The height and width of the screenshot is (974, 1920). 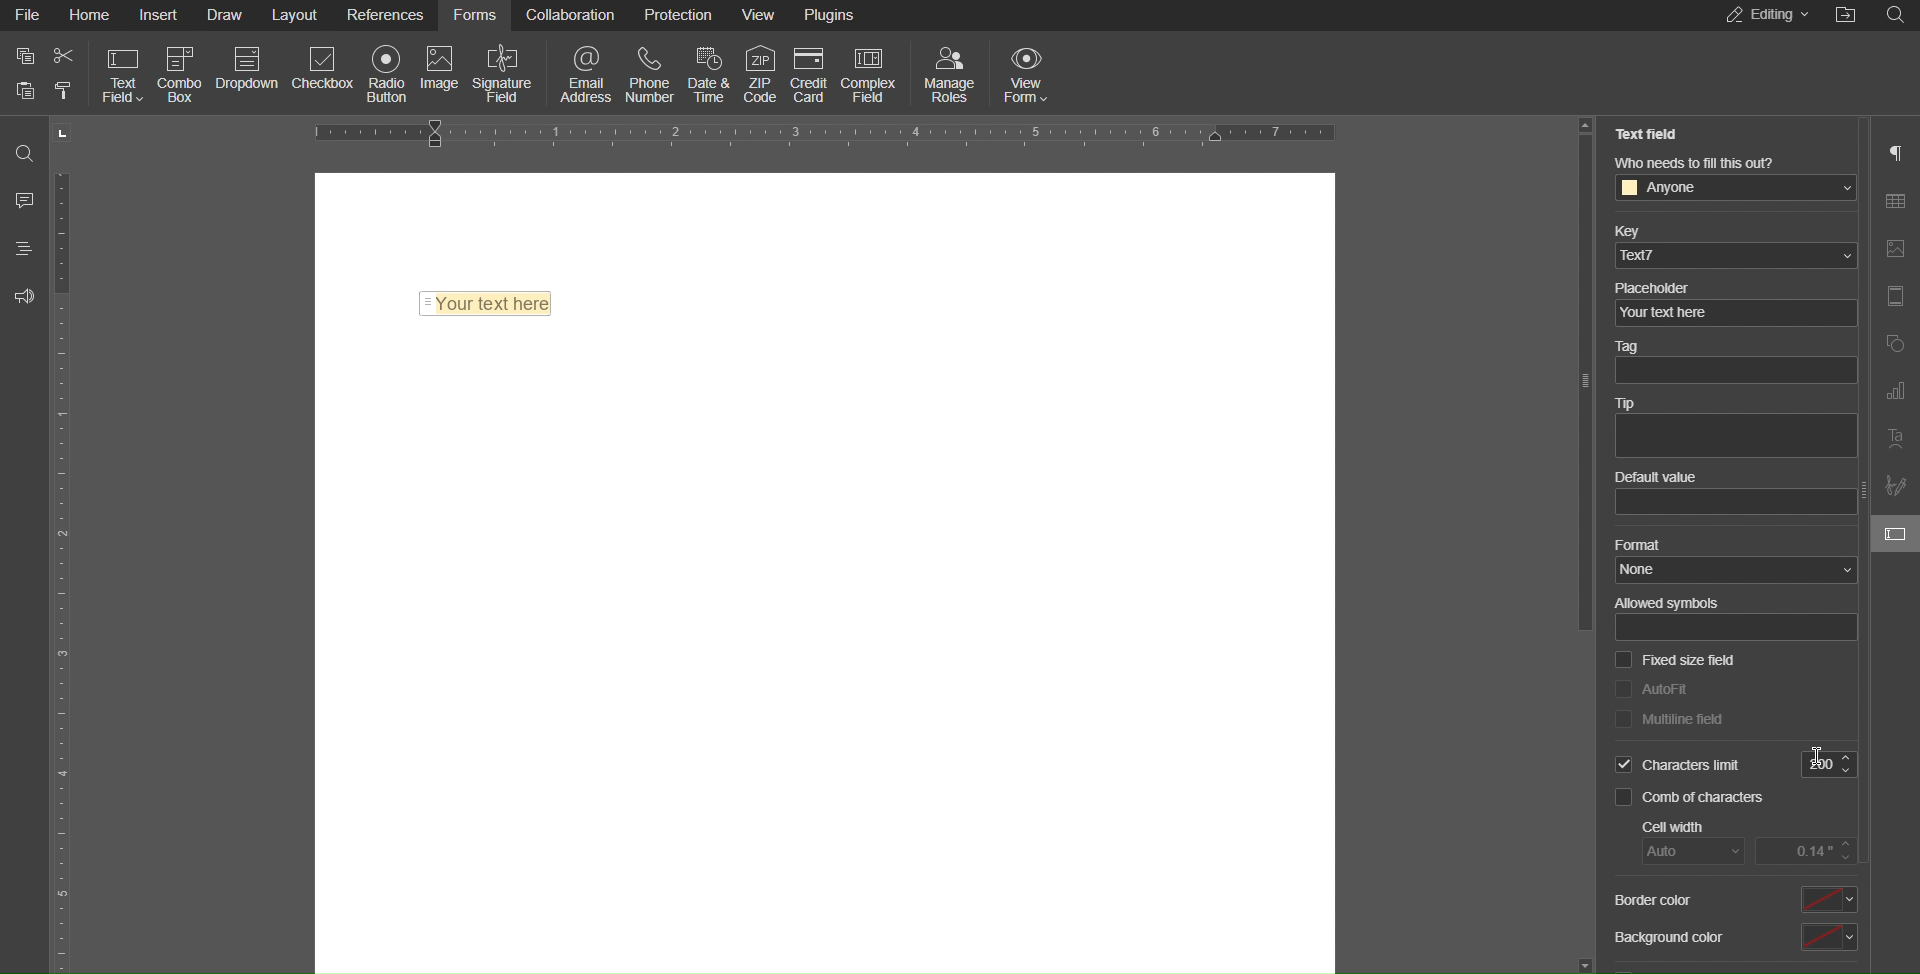 I want to click on Background color, so click(x=1733, y=940).